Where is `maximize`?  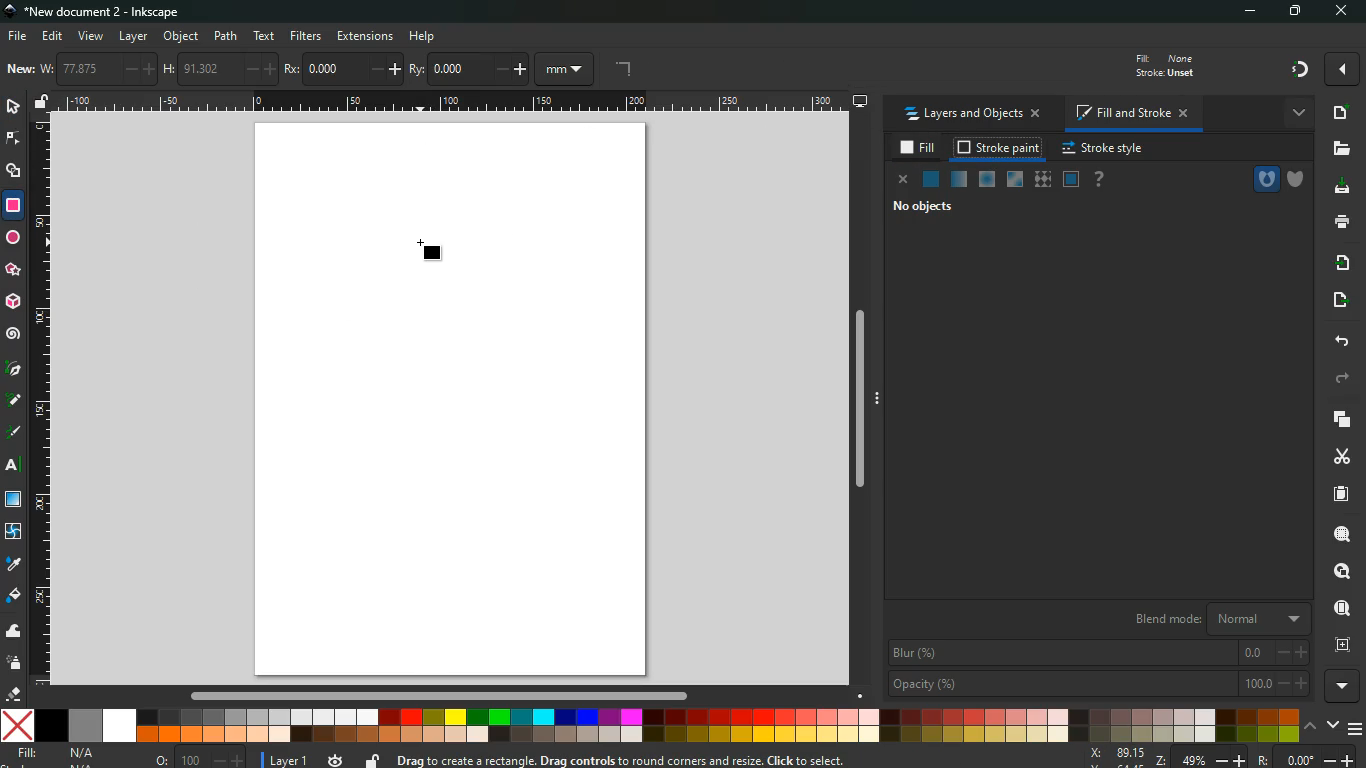
maximize is located at coordinates (1295, 13).